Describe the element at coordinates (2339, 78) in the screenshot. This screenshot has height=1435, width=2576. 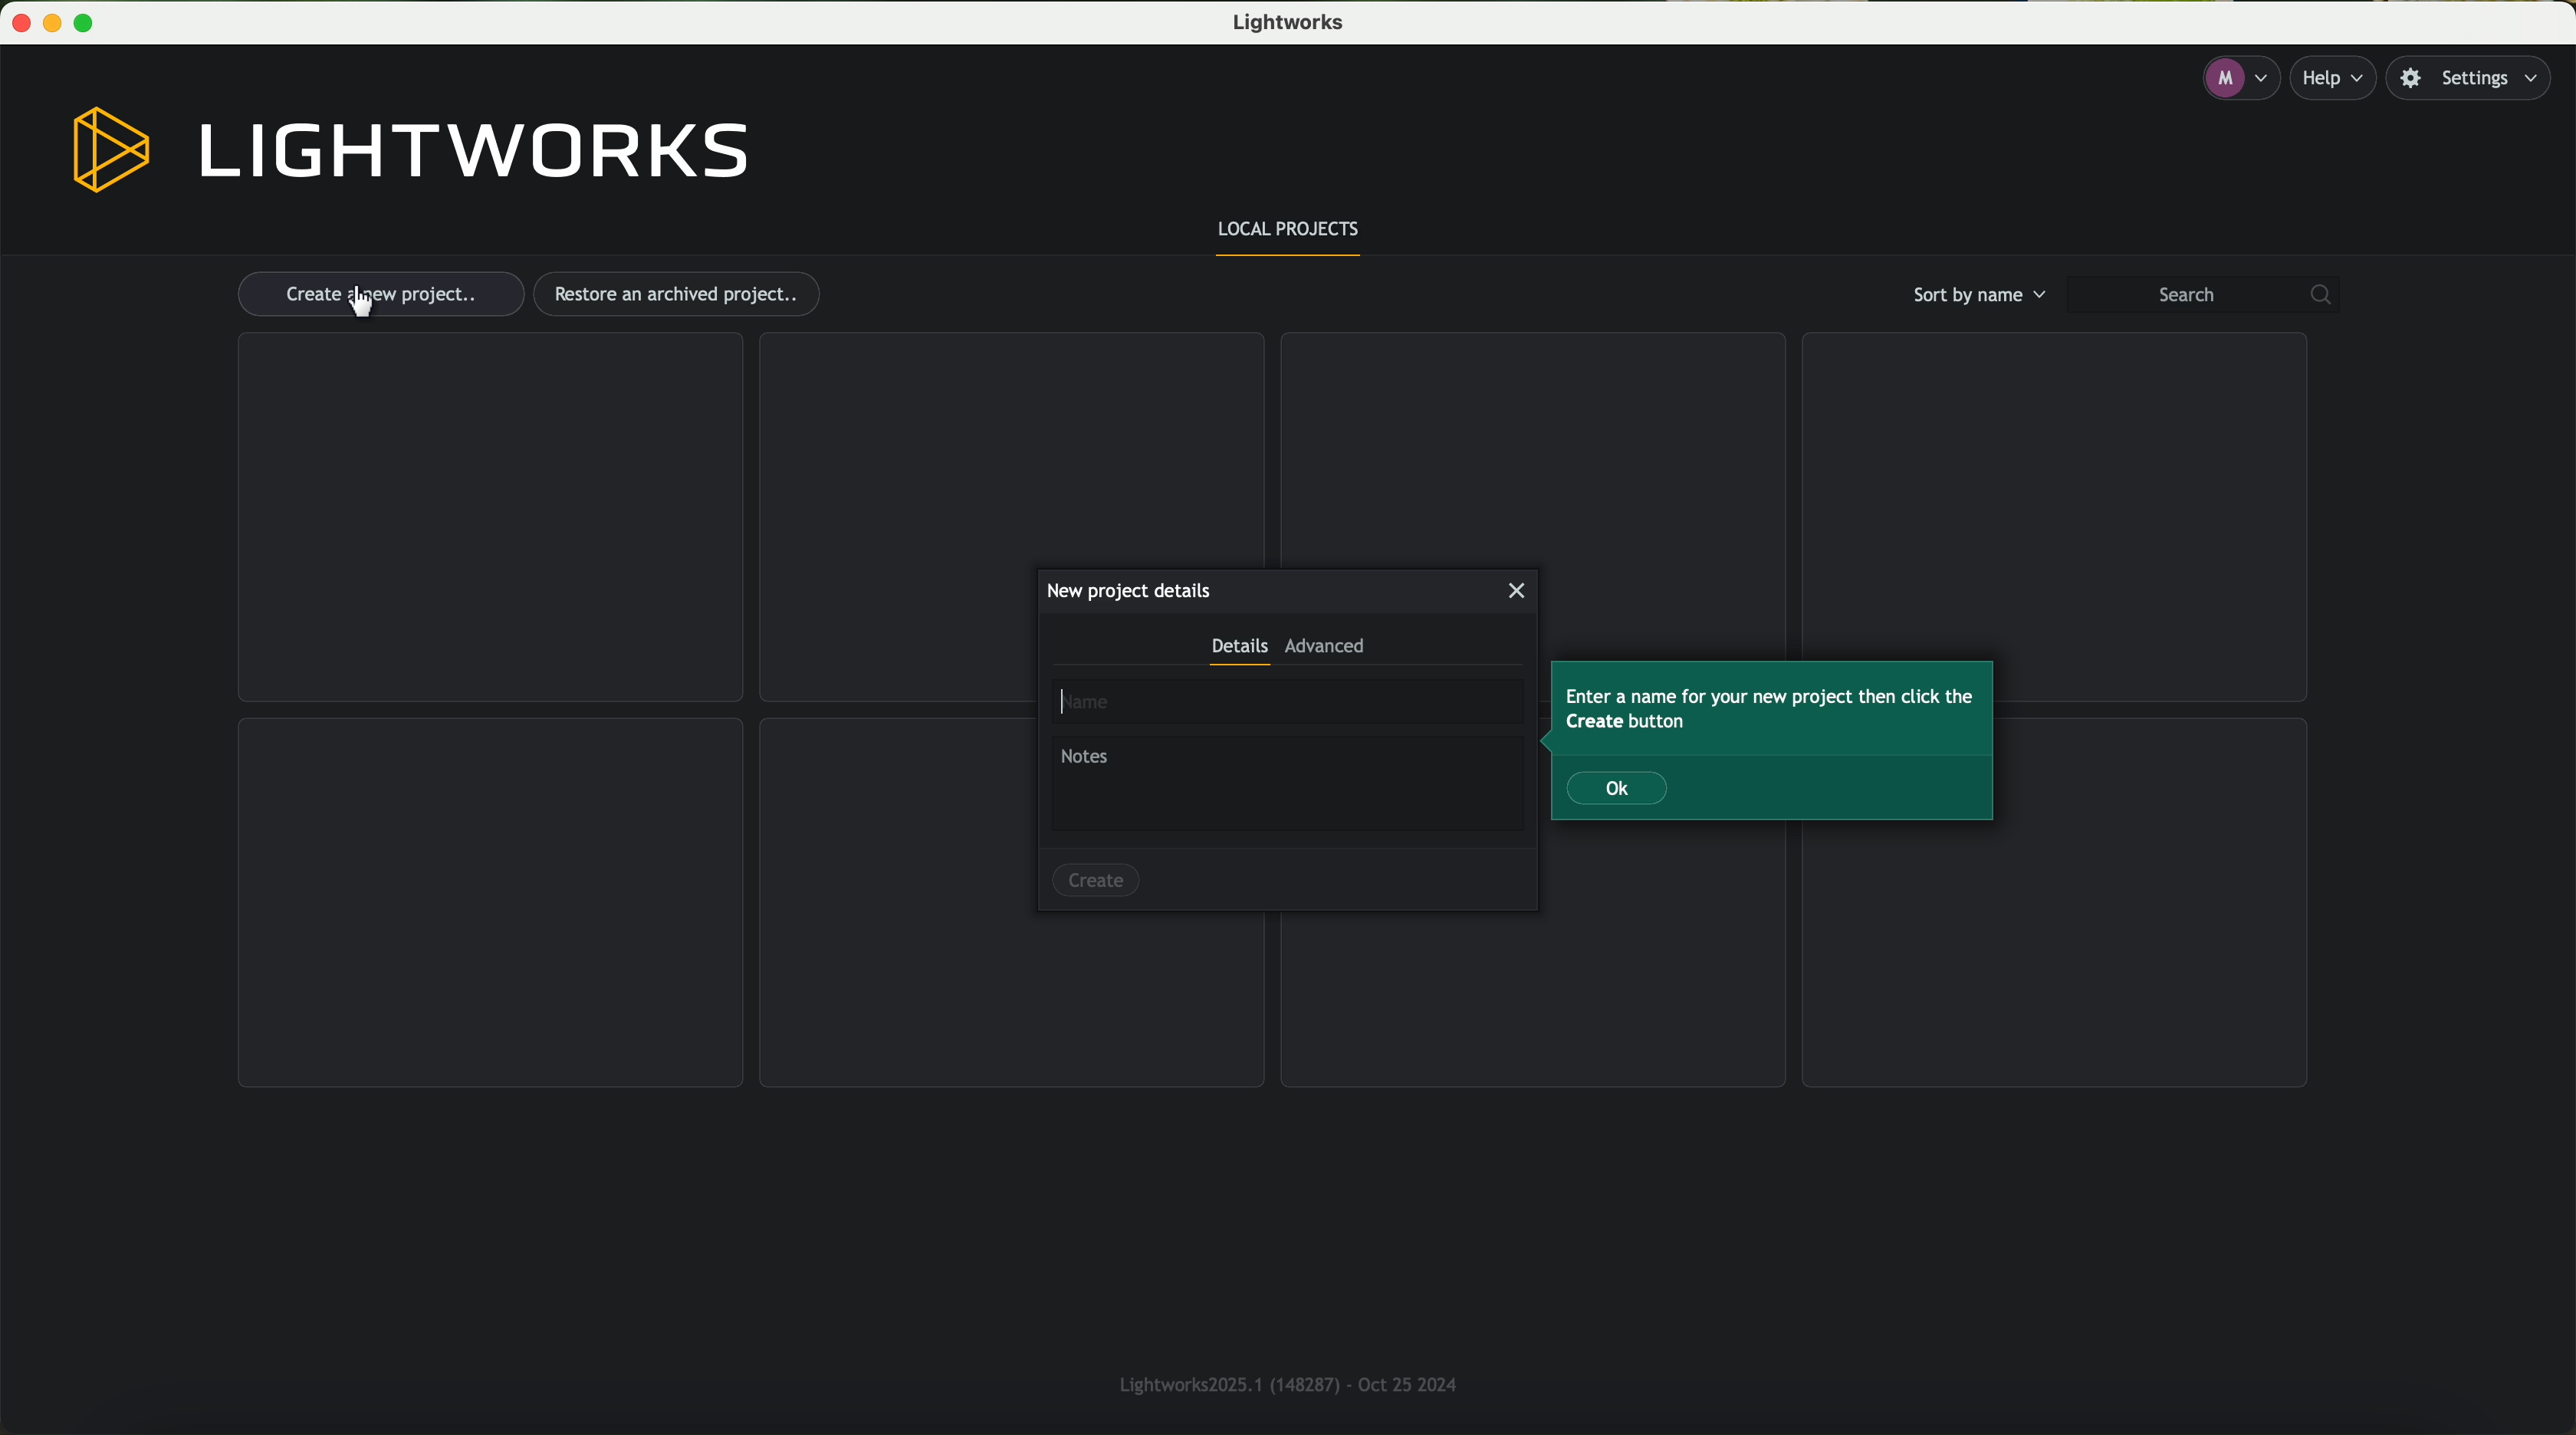
I see `help` at that location.